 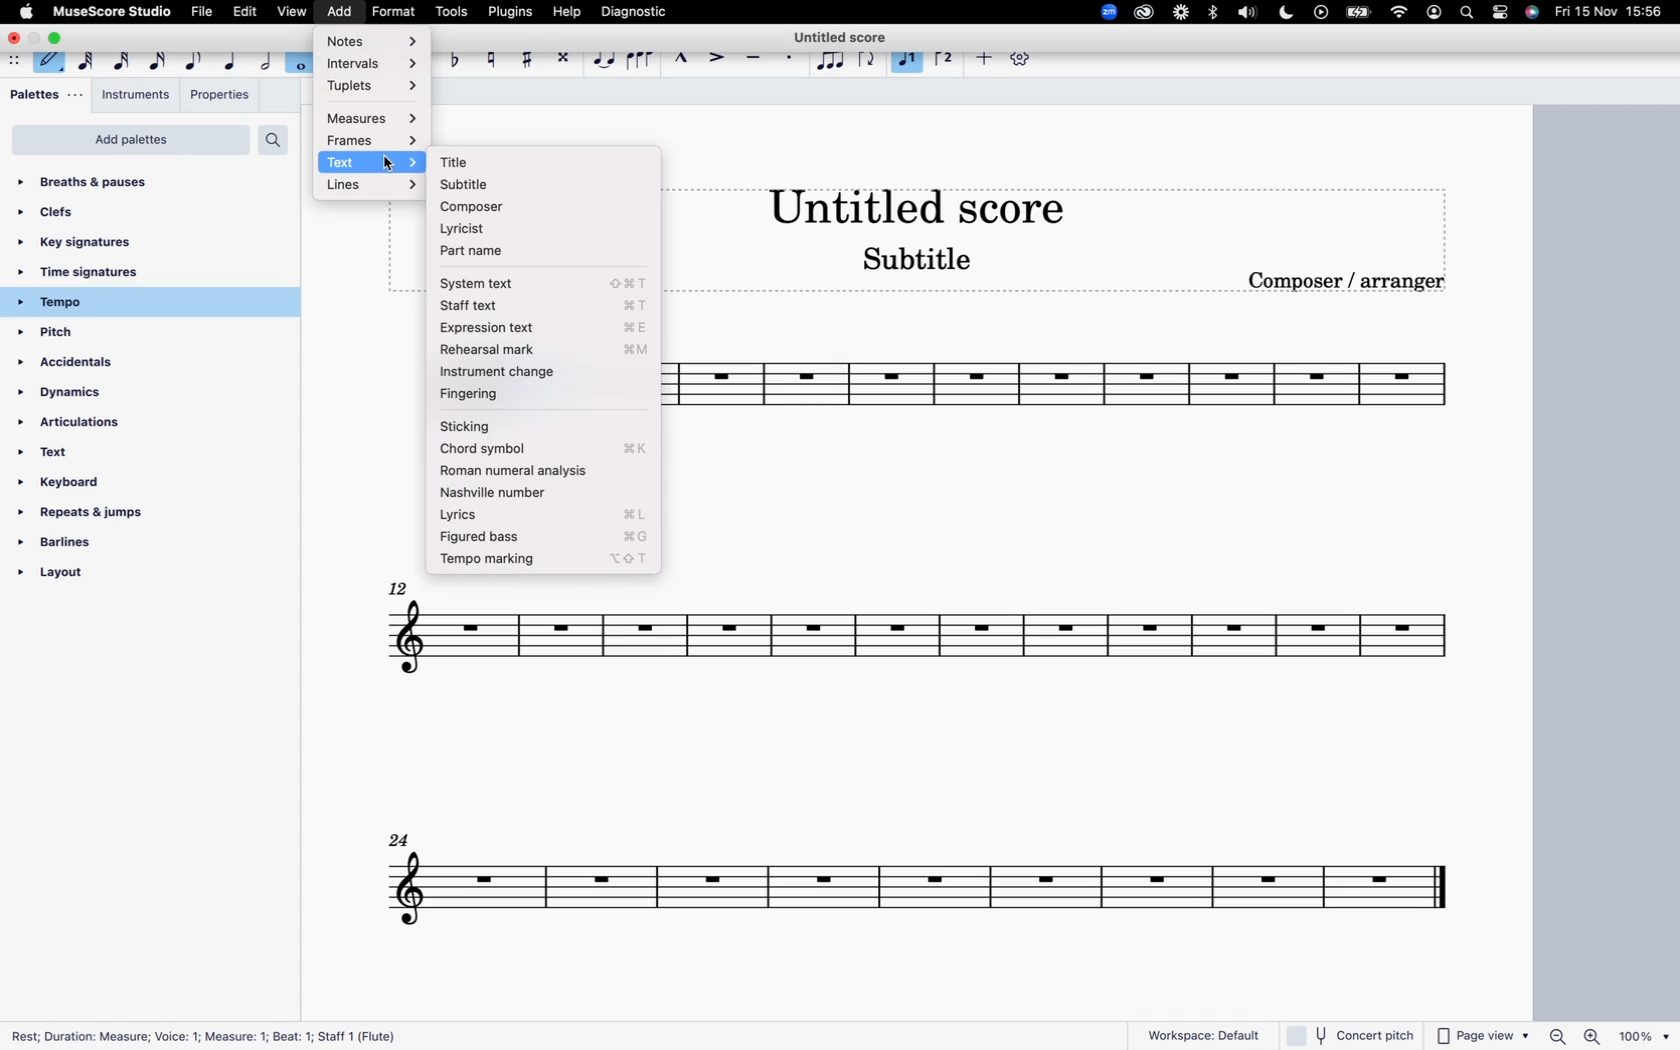 I want to click on properties, so click(x=219, y=95).